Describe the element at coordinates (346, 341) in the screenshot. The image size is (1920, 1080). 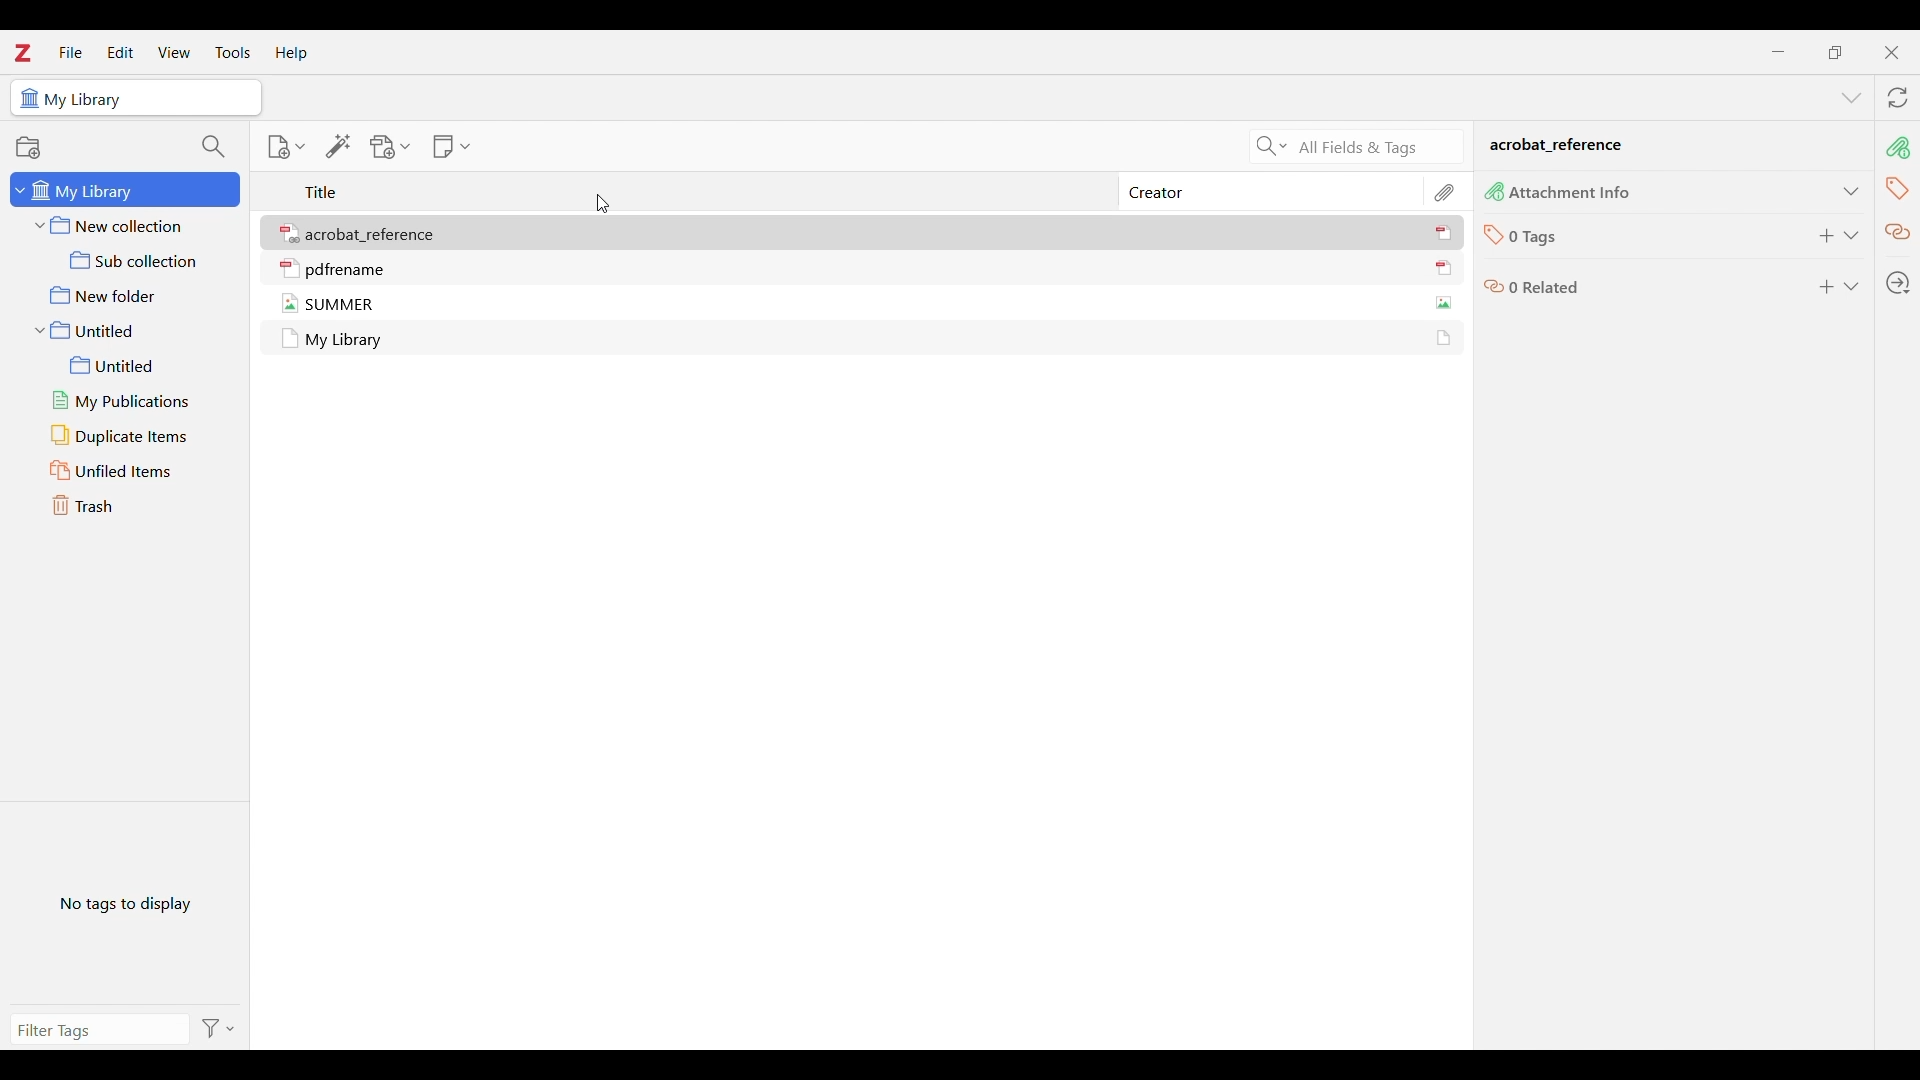
I see `My Library` at that location.